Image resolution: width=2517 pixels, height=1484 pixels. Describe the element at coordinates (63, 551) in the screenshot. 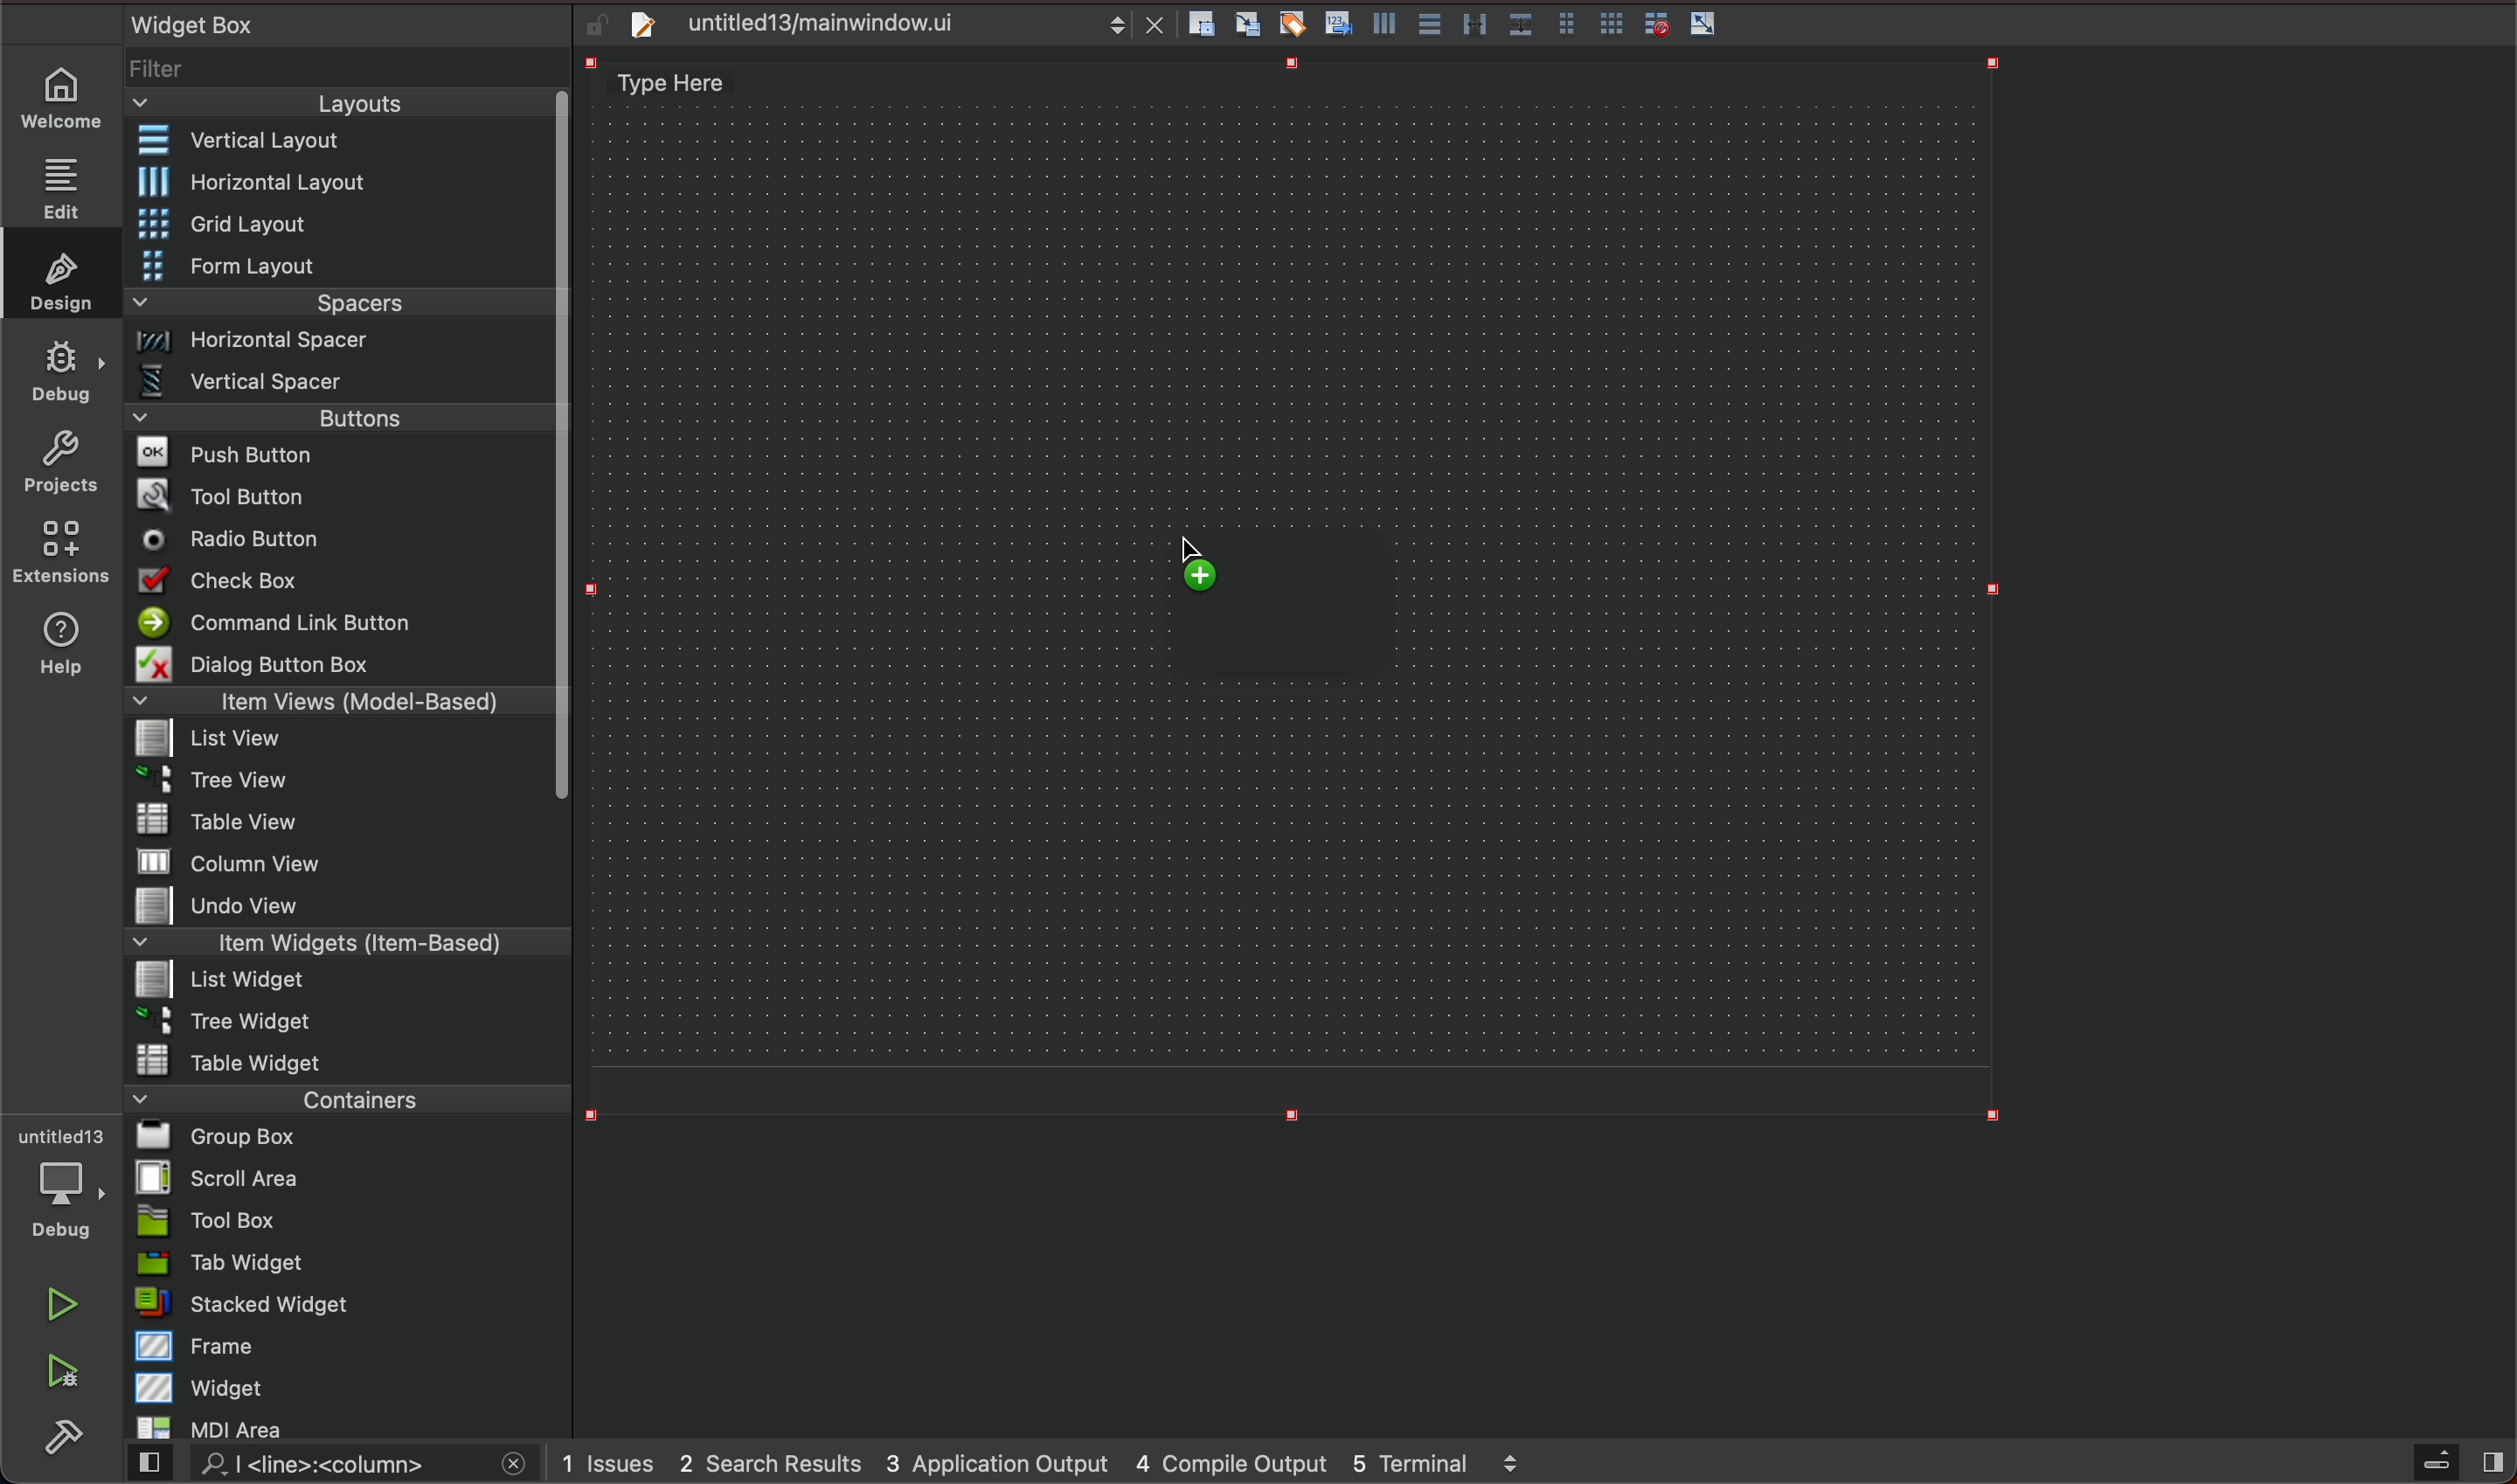

I see `extensions` at that location.